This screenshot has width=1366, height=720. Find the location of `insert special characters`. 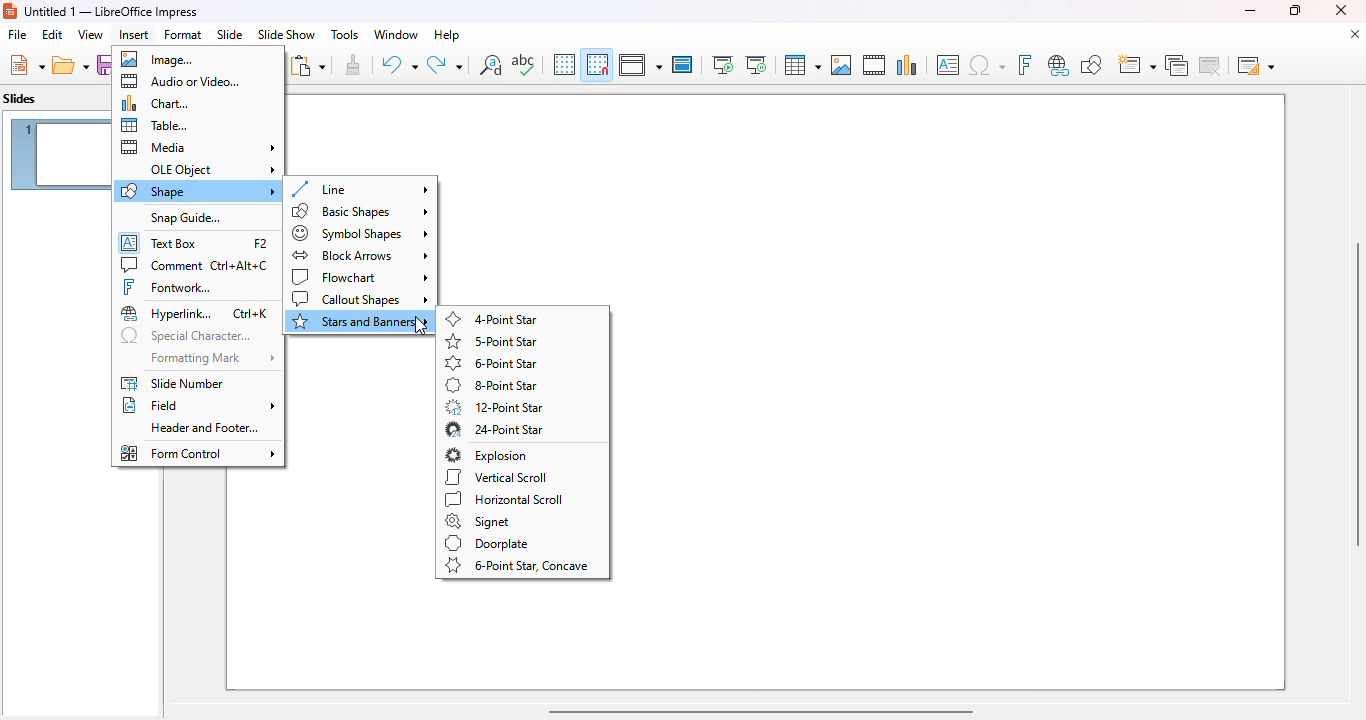

insert special characters is located at coordinates (987, 65).